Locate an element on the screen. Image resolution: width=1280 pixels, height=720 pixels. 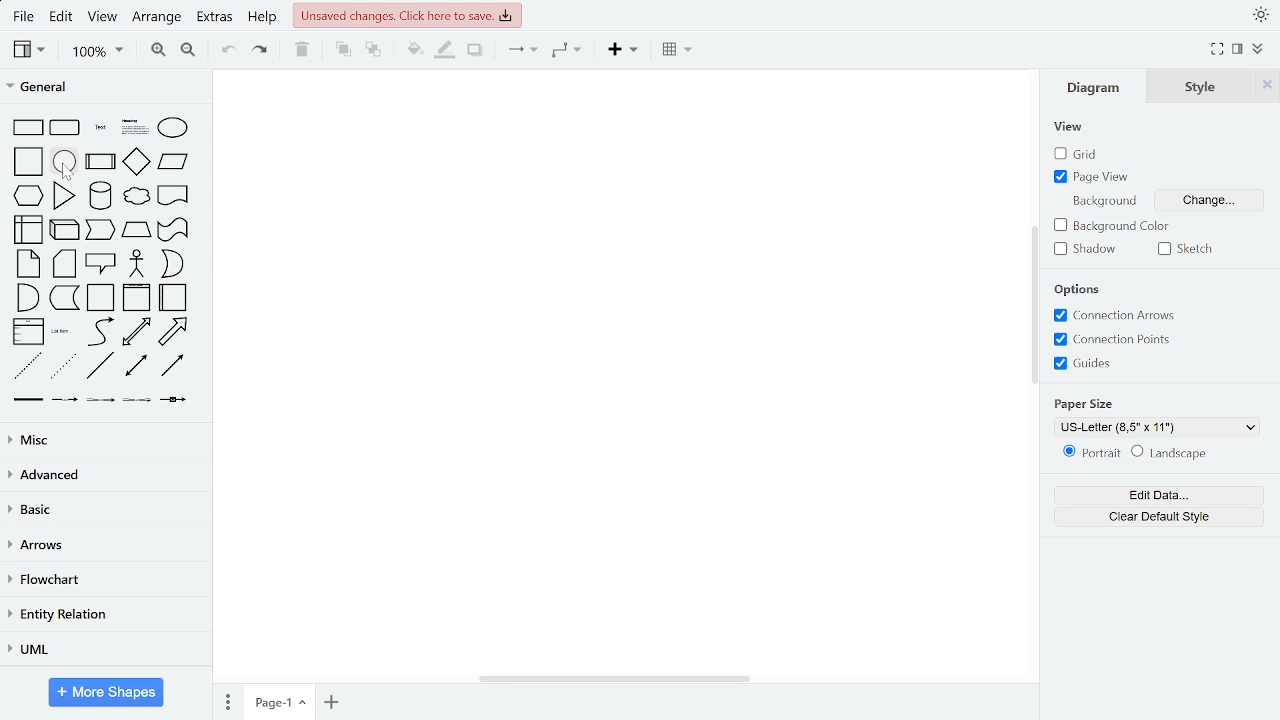
bidirectional arrow is located at coordinates (135, 333).